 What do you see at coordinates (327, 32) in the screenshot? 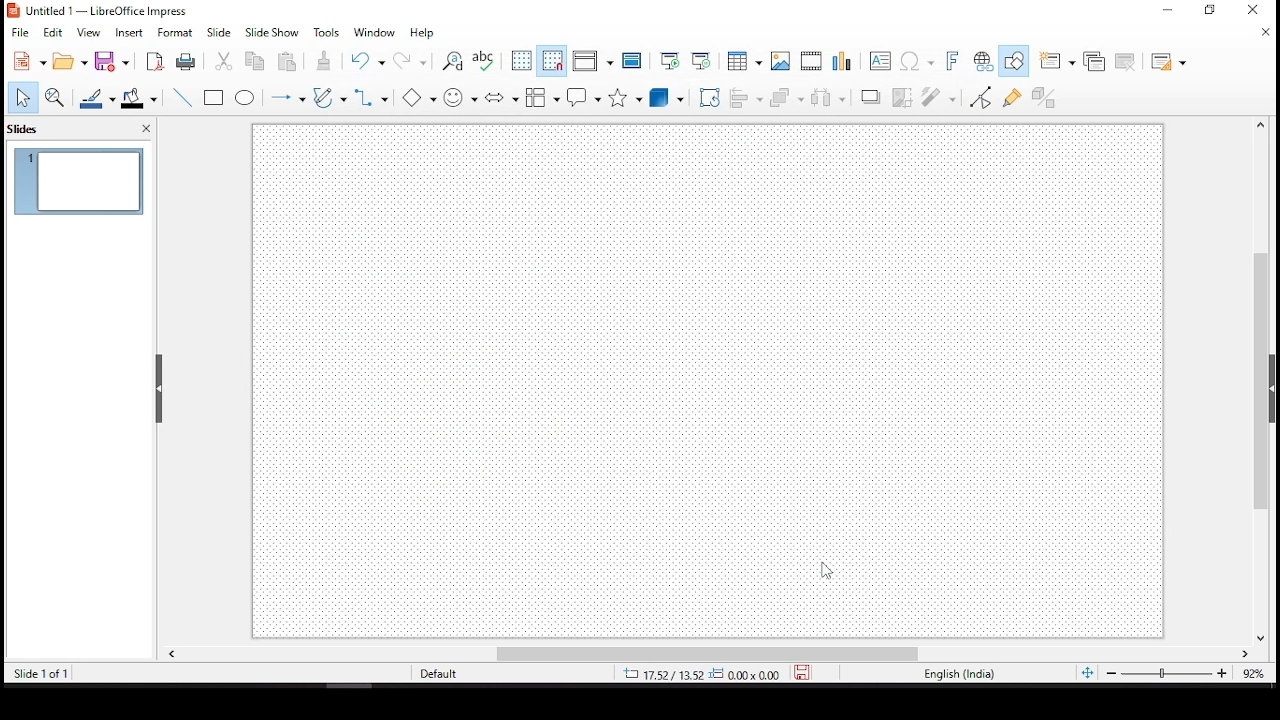
I see `tools` at bounding box center [327, 32].